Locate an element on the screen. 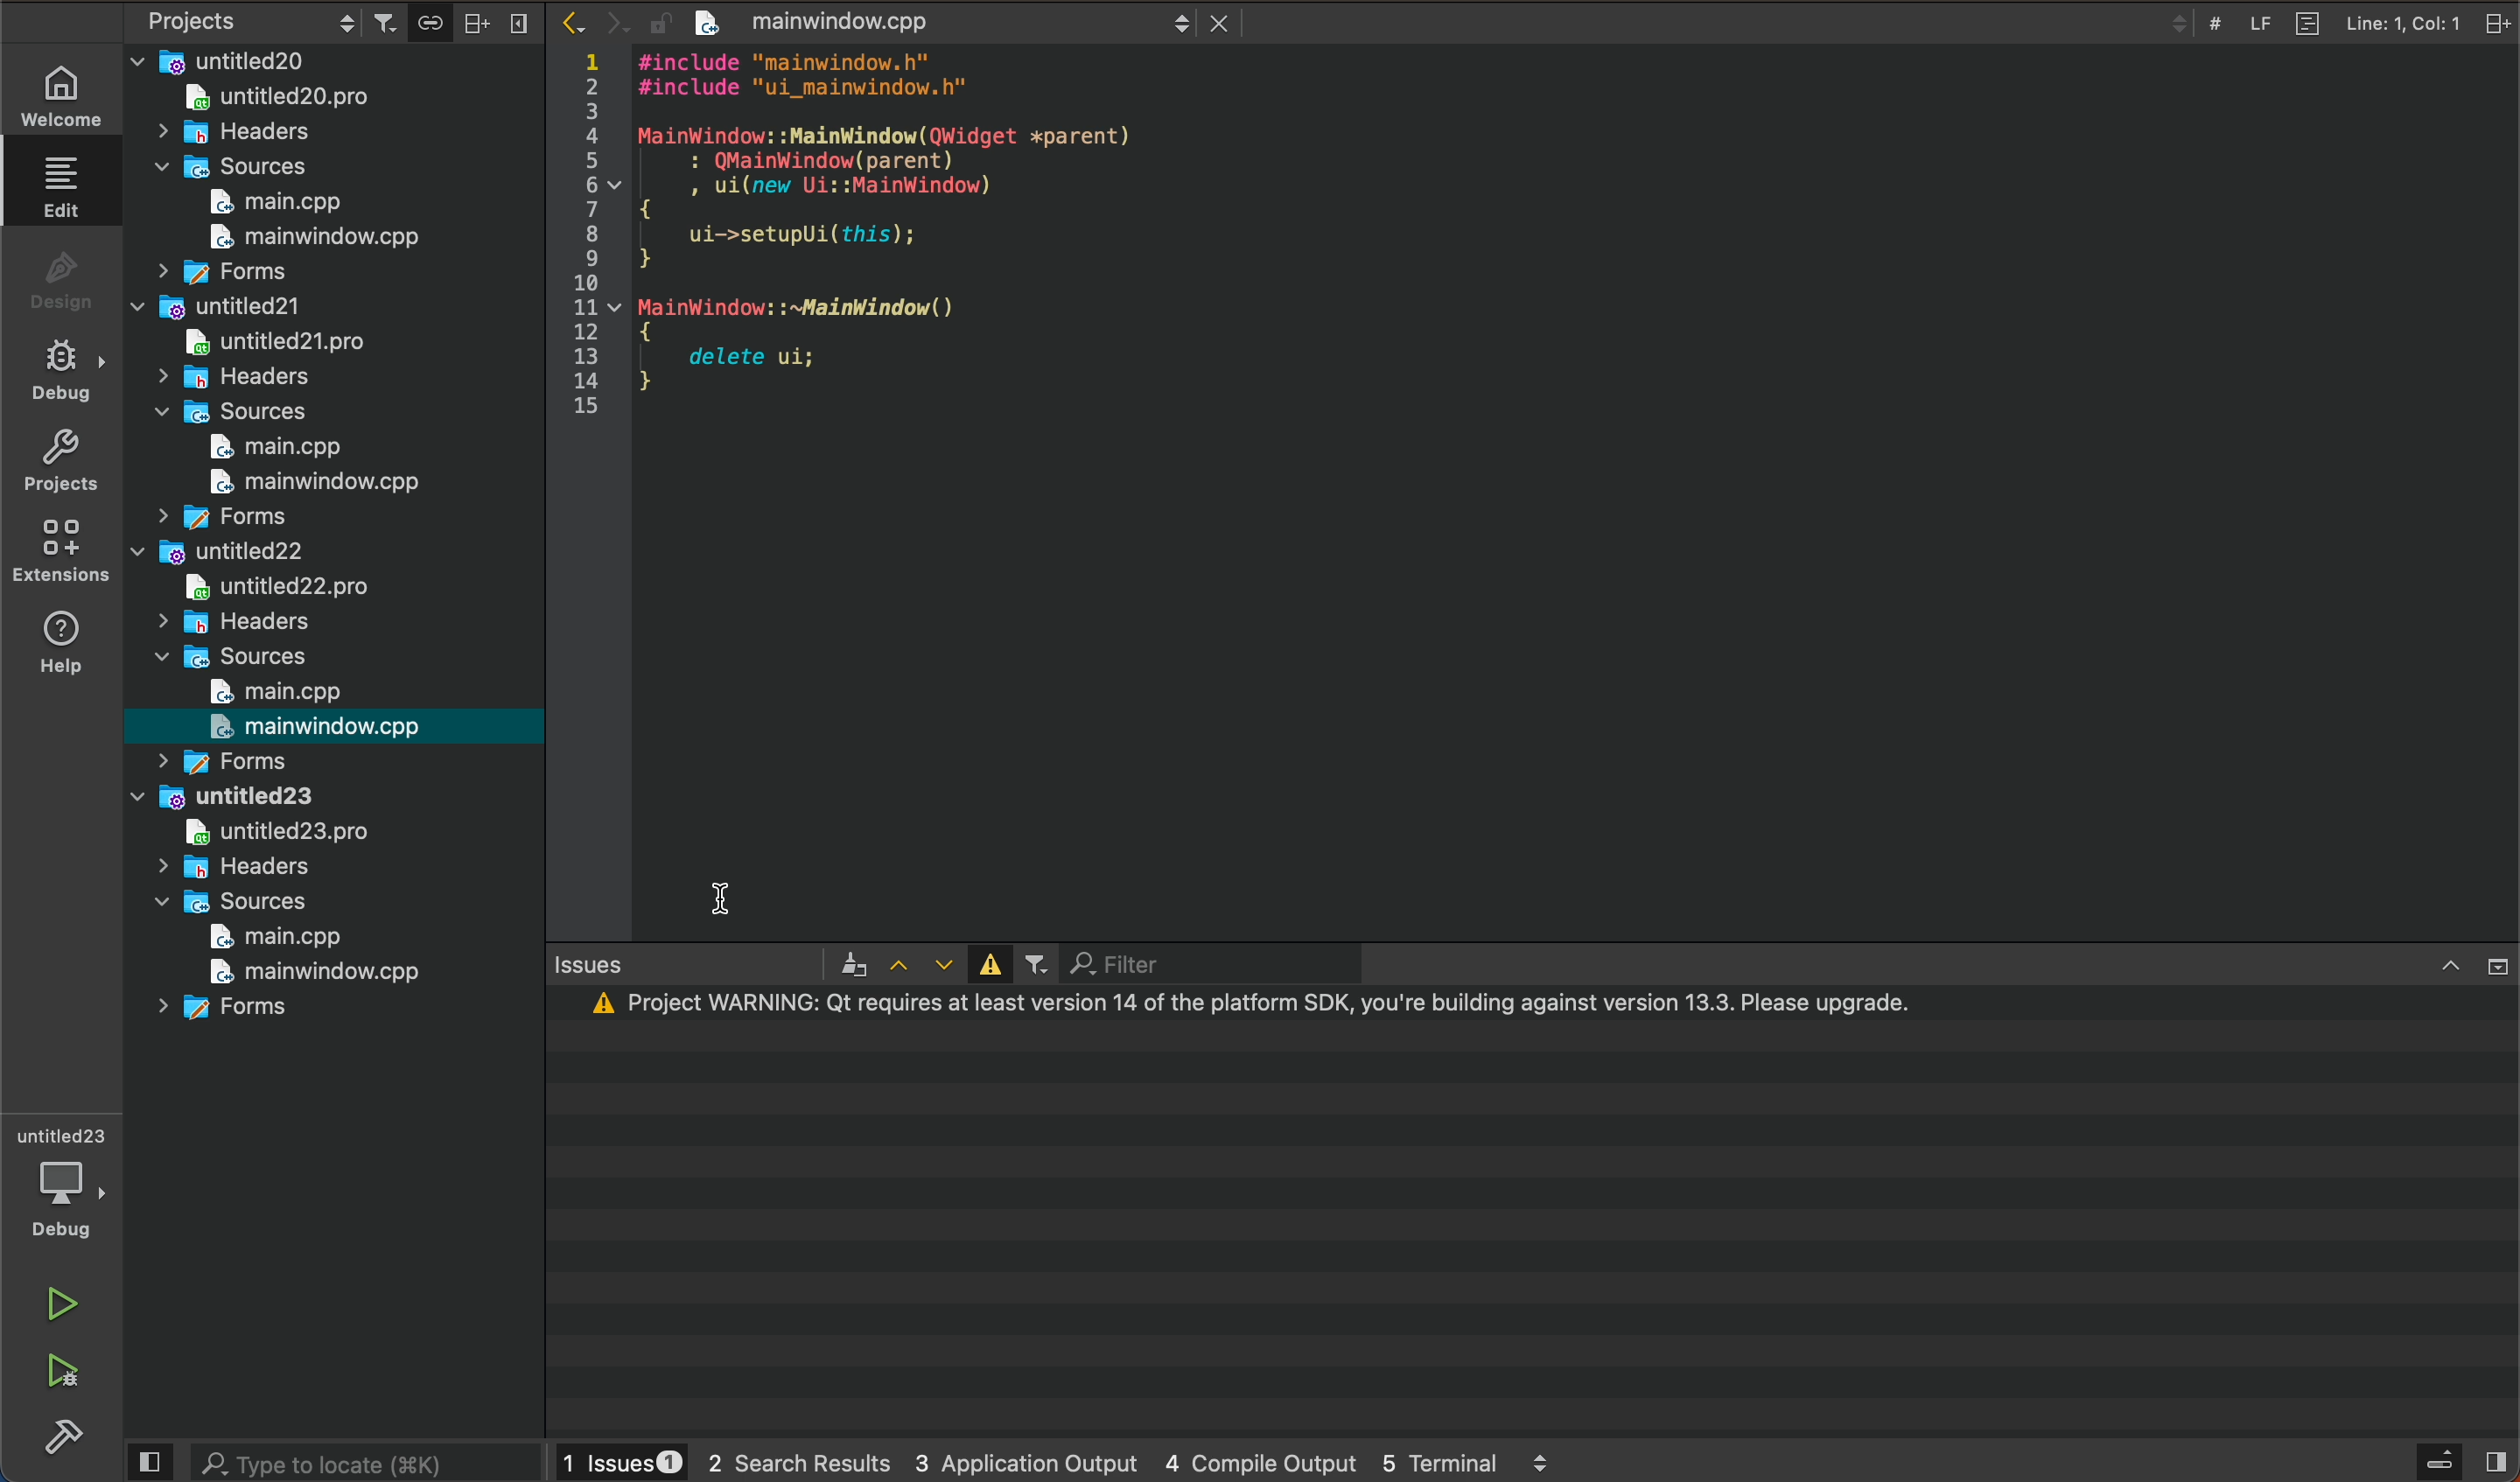 The height and width of the screenshot is (1482, 2520). close slide bar is located at coordinates (152, 1463).